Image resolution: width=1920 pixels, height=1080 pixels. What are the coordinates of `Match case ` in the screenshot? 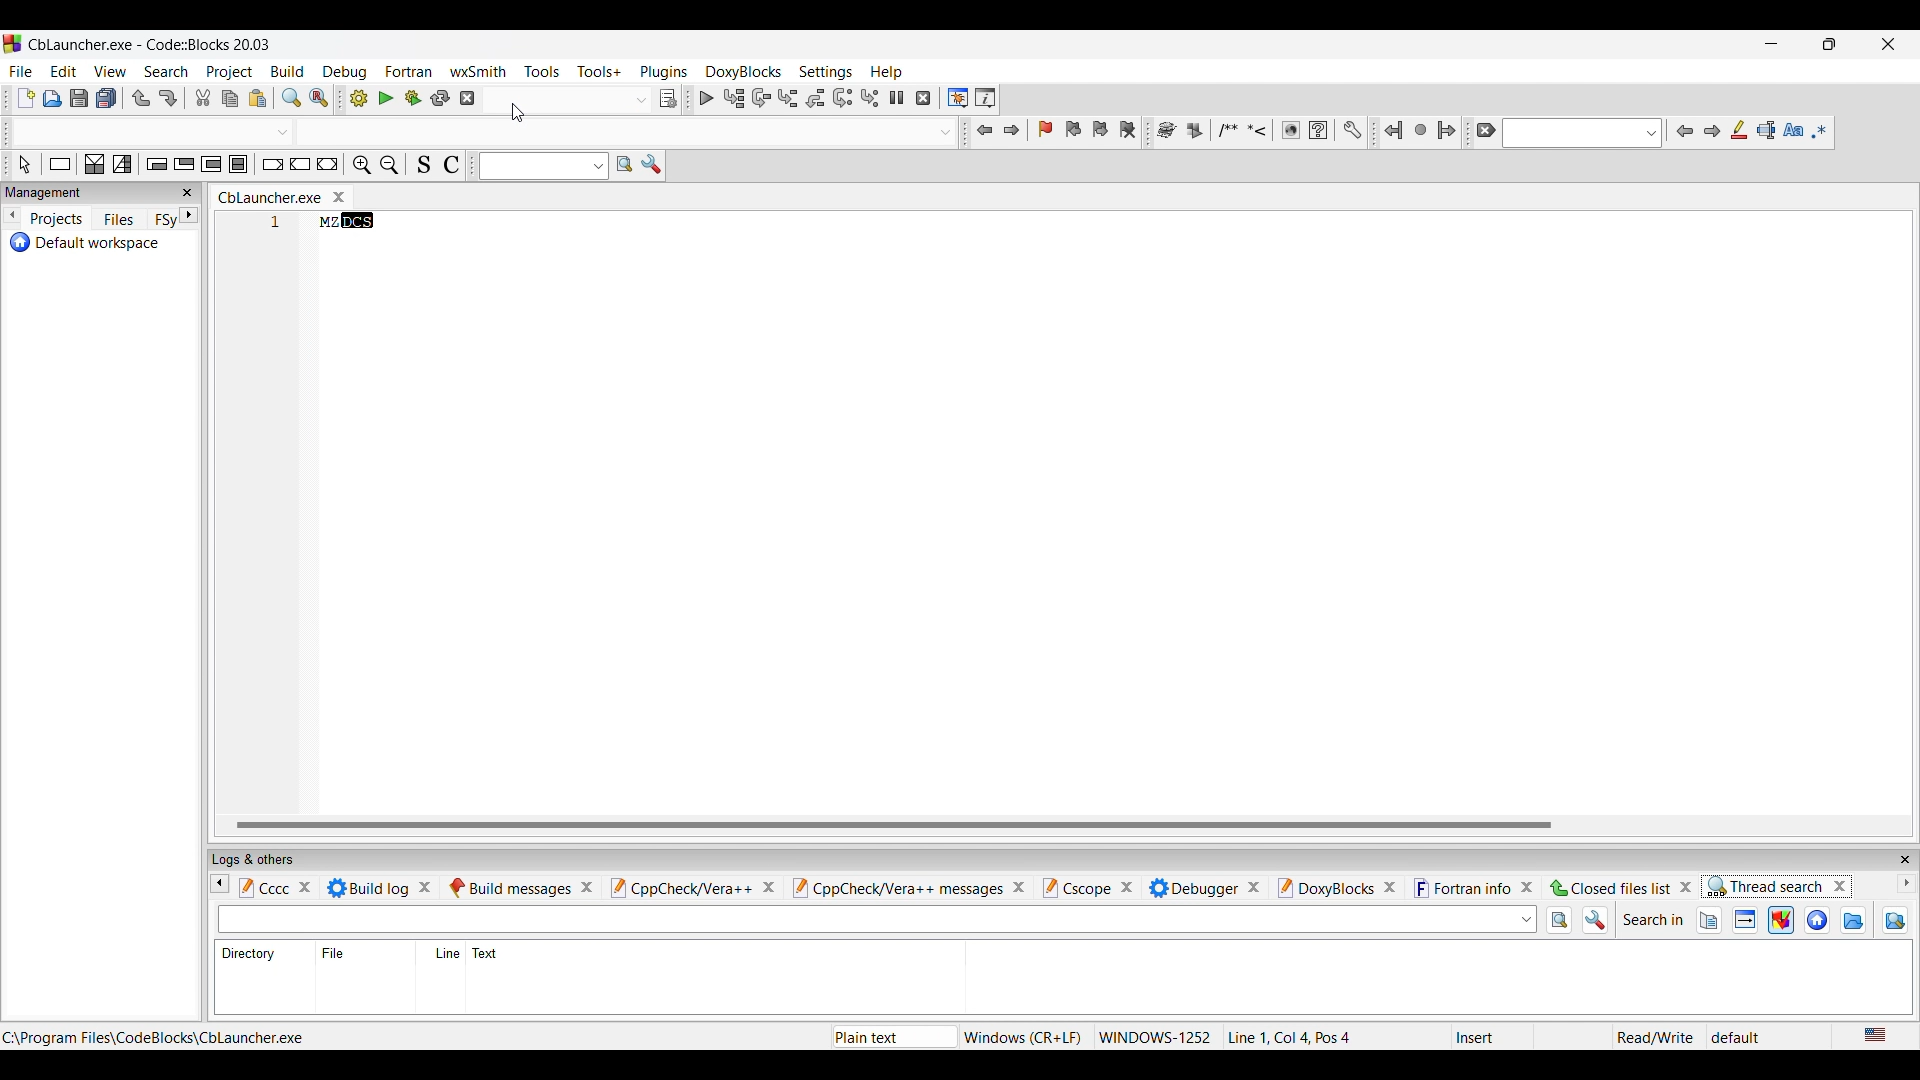 It's located at (1794, 129).